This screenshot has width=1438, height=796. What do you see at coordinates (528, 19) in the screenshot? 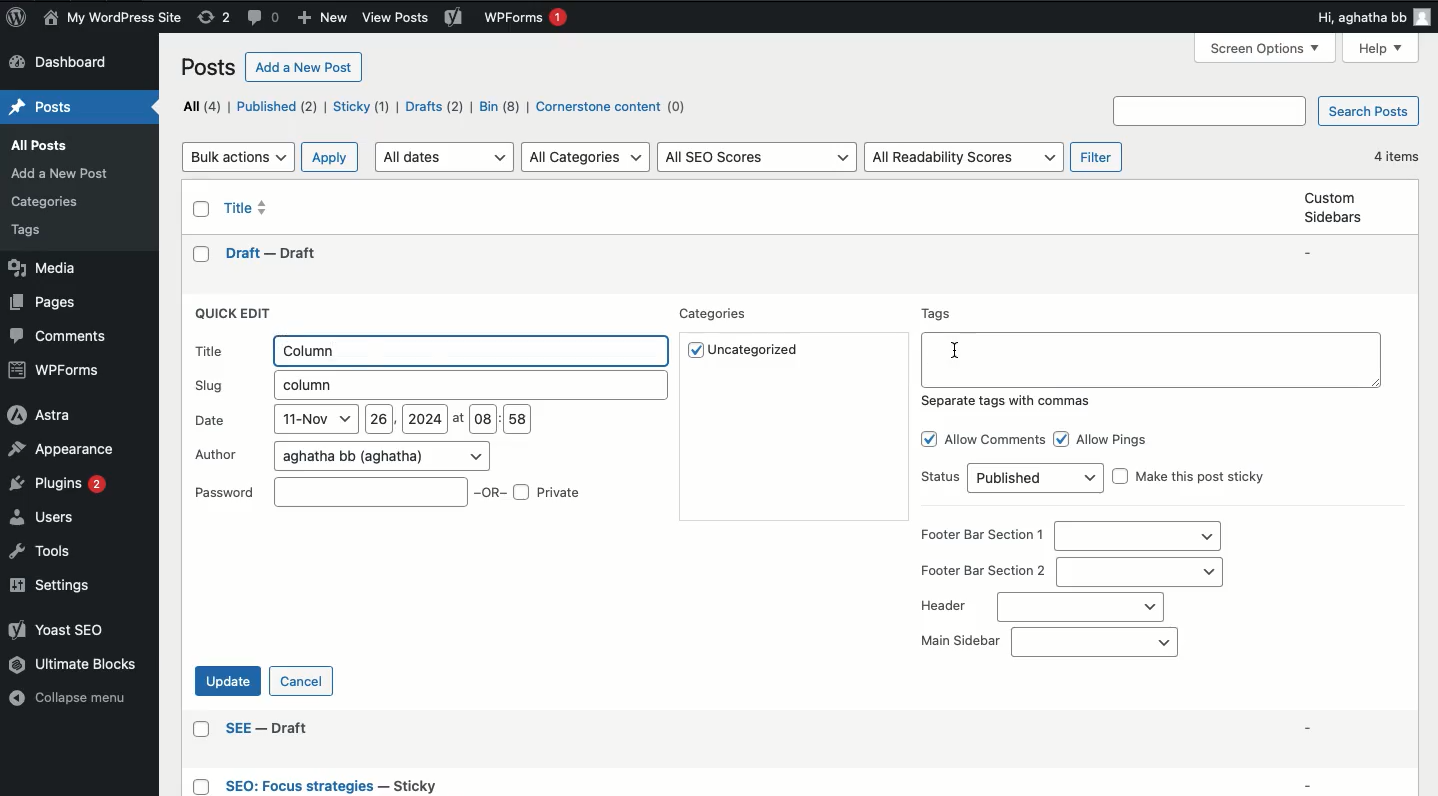
I see `WPForms` at bounding box center [528, 19].